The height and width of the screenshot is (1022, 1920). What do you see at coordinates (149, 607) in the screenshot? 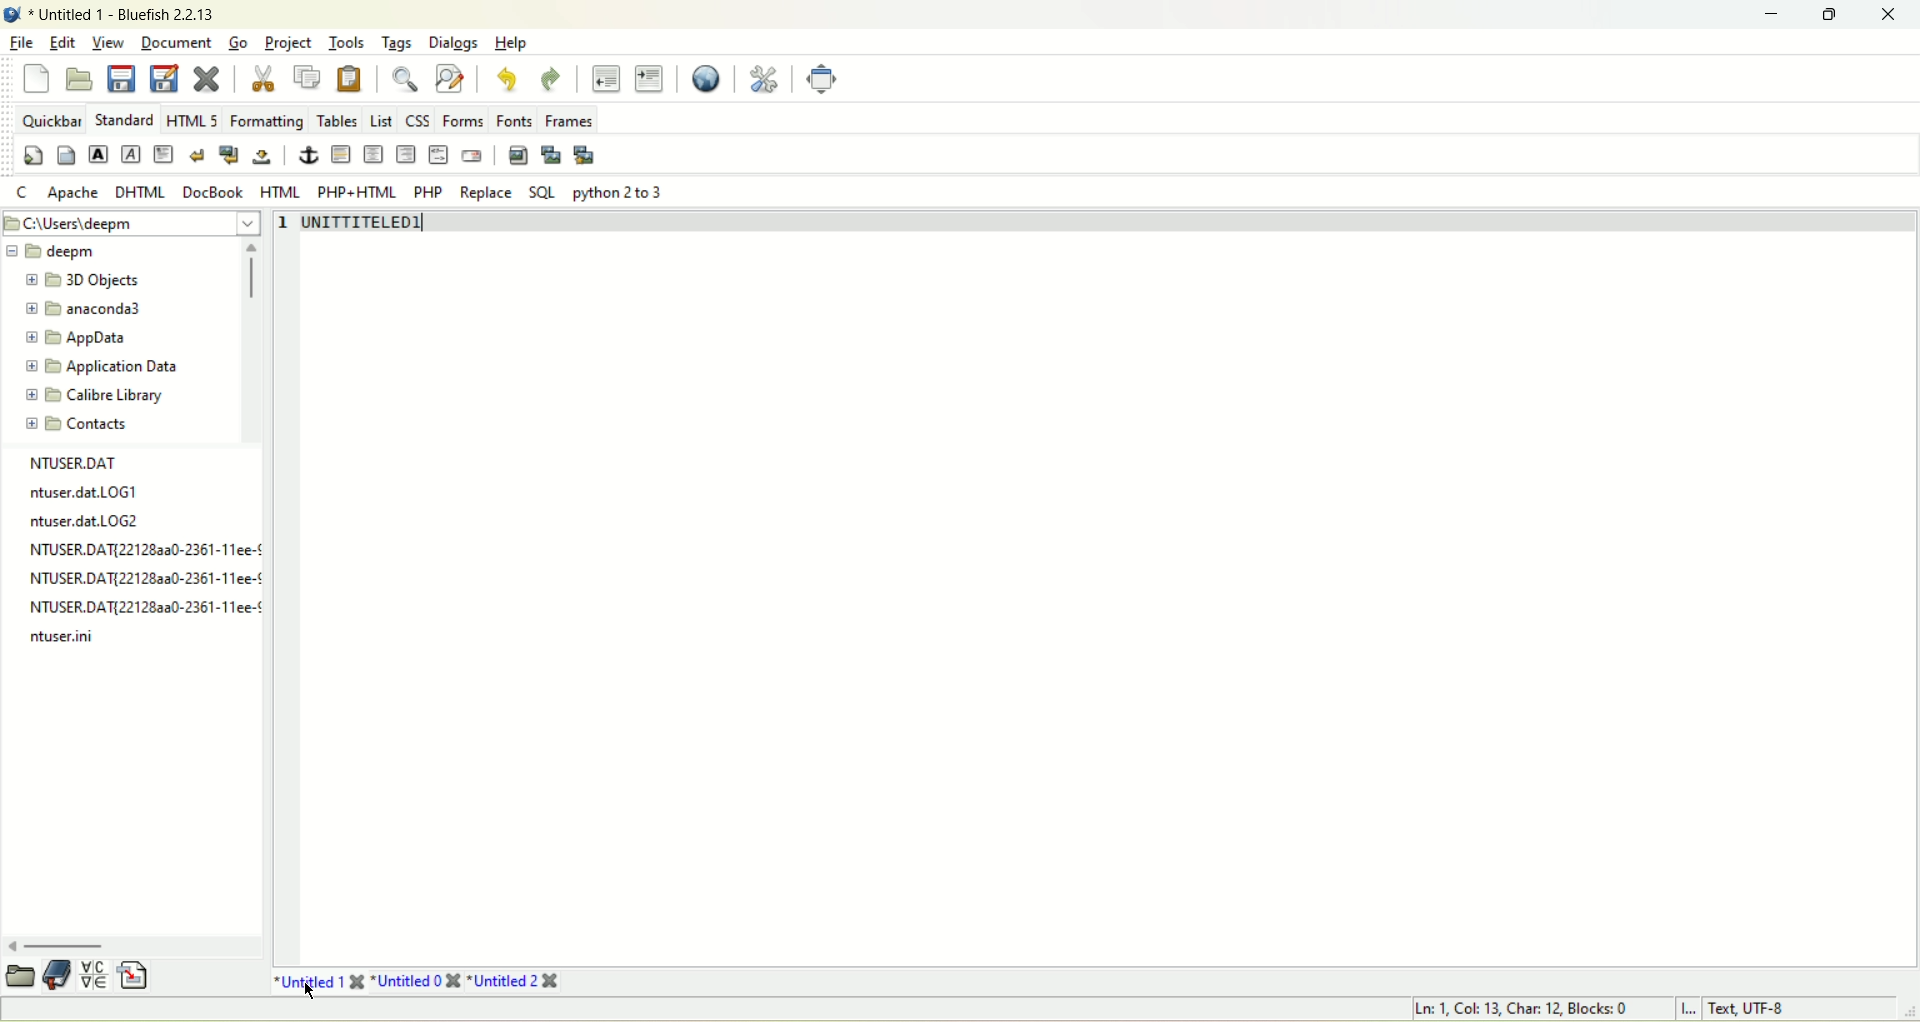
I see `log` at bounding box center [149, 607].